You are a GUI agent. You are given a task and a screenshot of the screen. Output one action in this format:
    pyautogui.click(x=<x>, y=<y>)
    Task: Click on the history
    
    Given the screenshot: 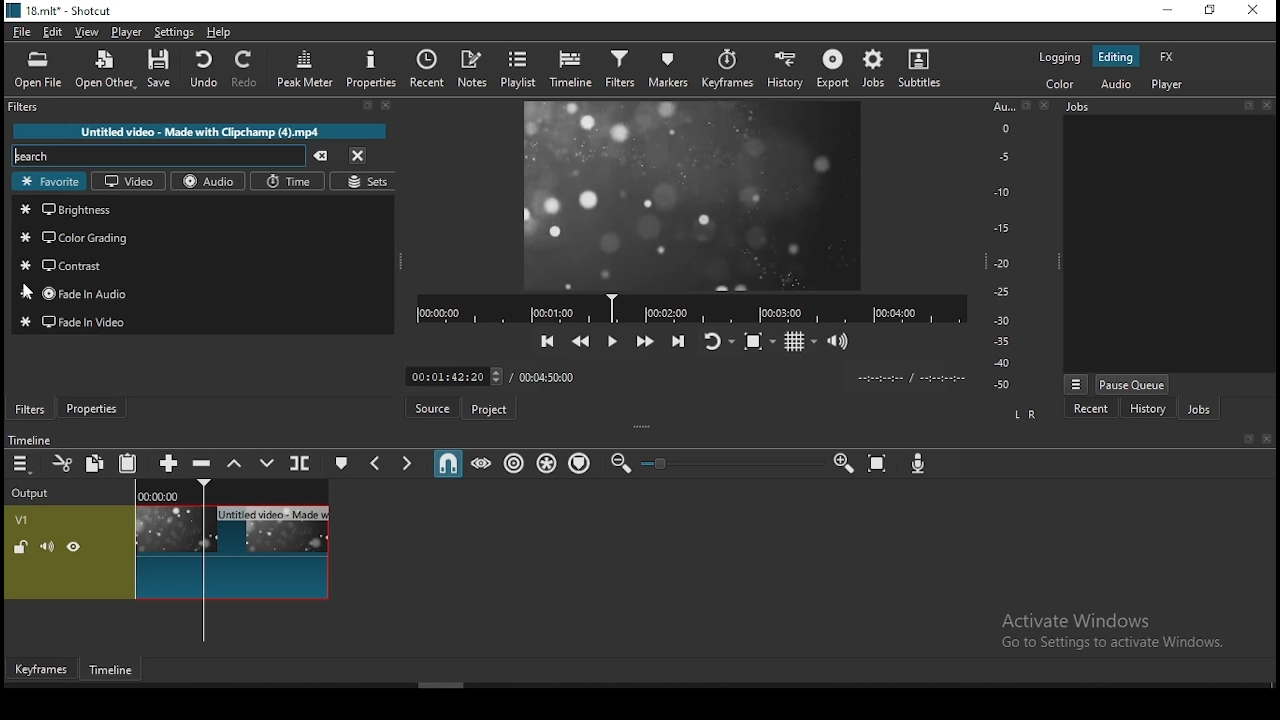 What is the action you would take?
    pyautogui.click(x=788, y=67)
    